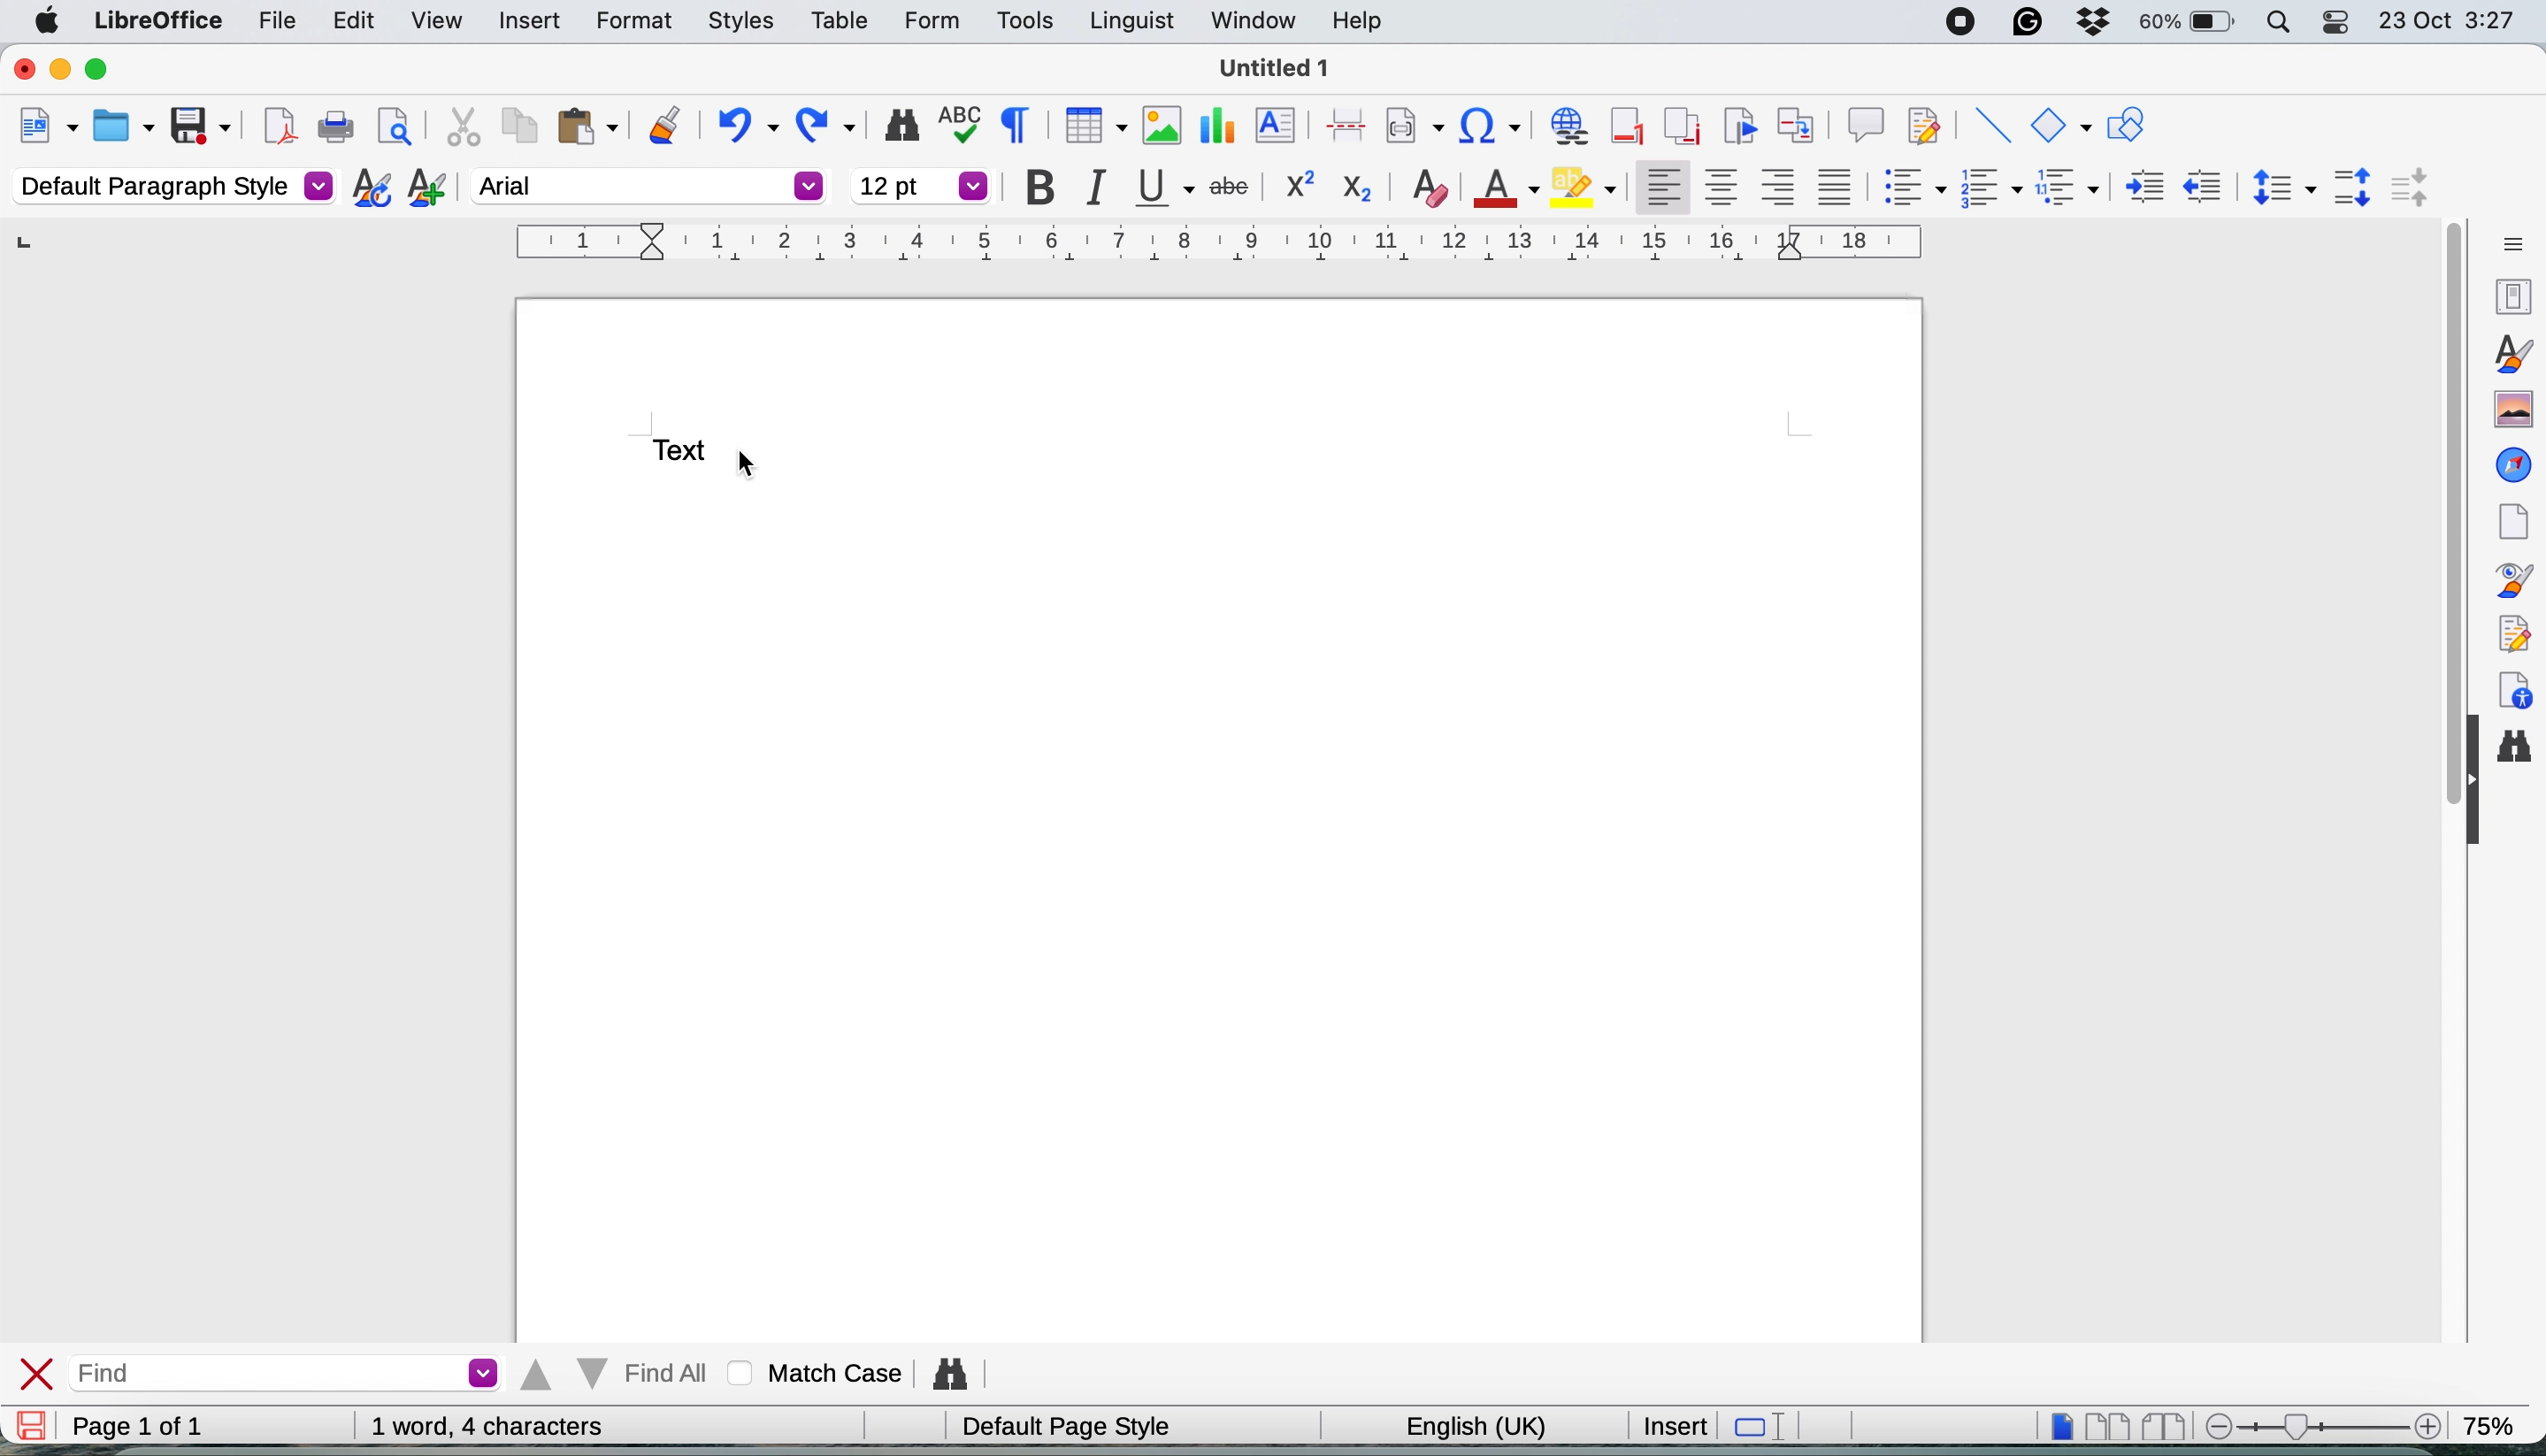 The image size is (2546, 1456). What do you see at coordinates (1126, 25) in the screenshot?
I see `linguist` at bounding box center [1126, 25].